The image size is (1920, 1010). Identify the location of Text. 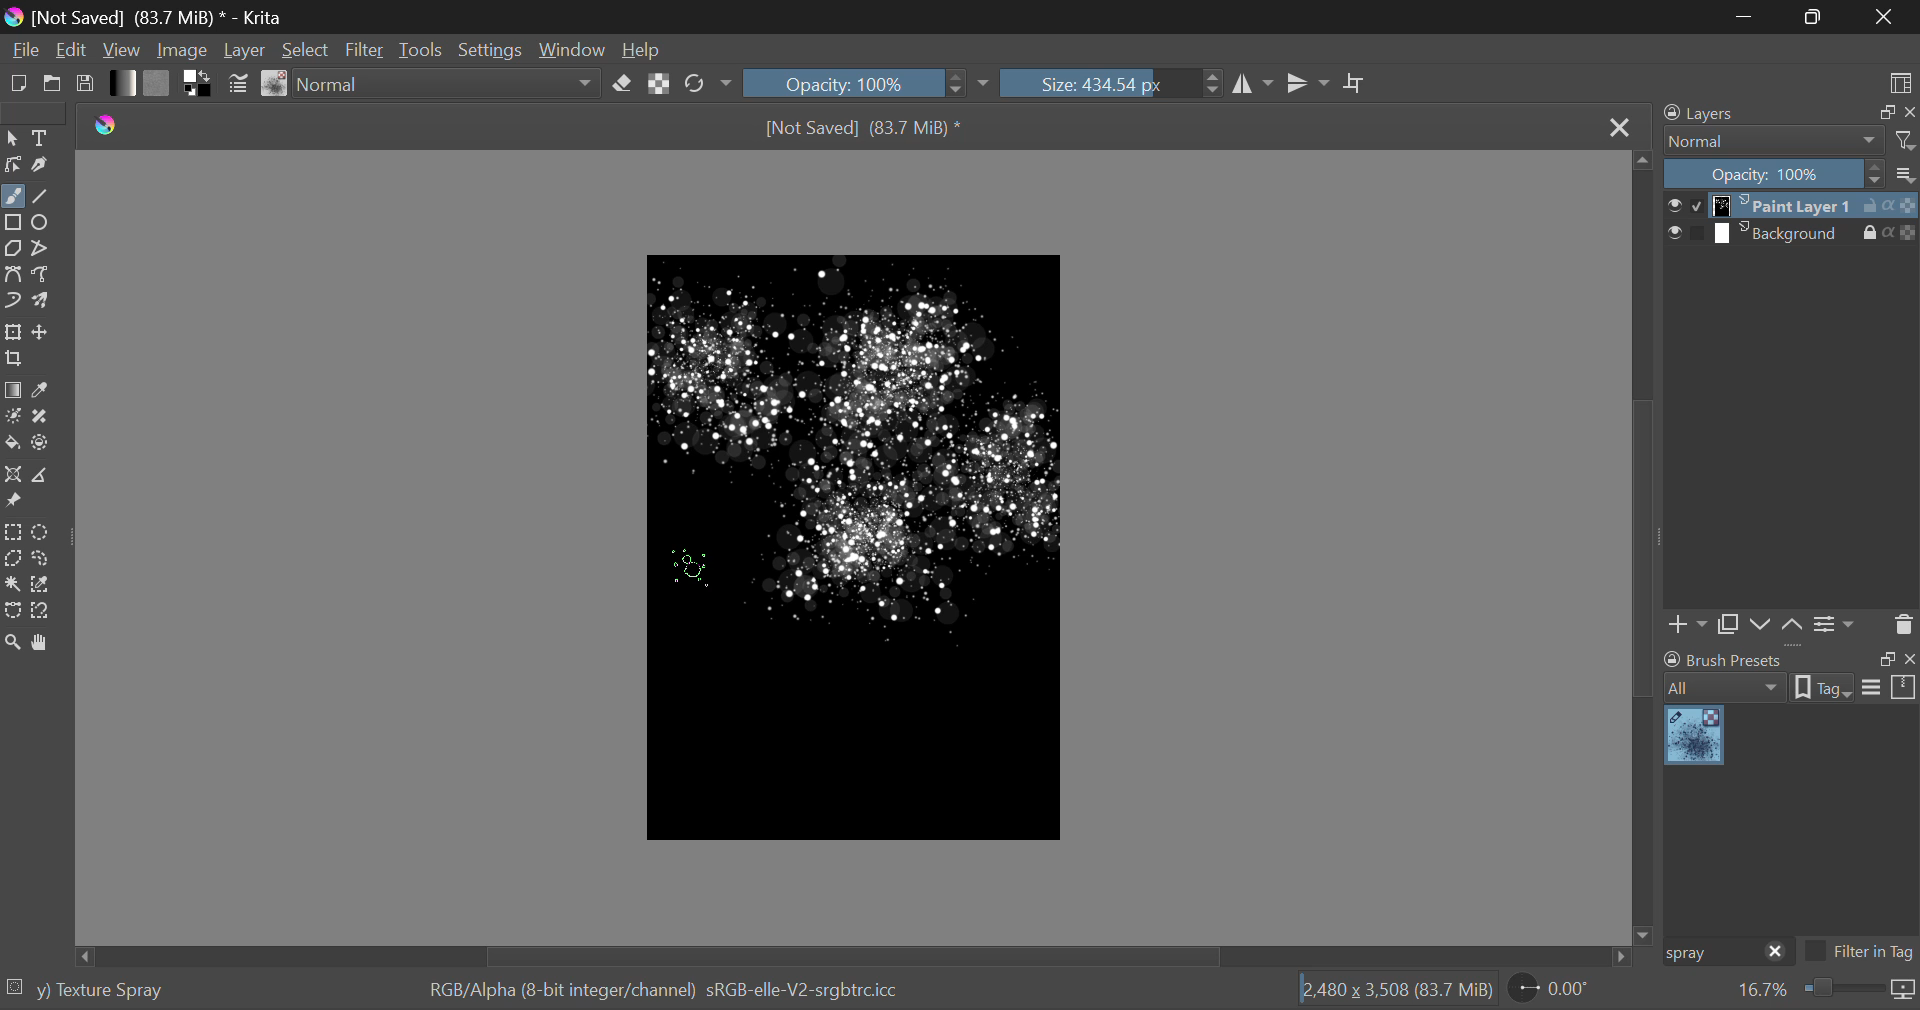
(44, 136).